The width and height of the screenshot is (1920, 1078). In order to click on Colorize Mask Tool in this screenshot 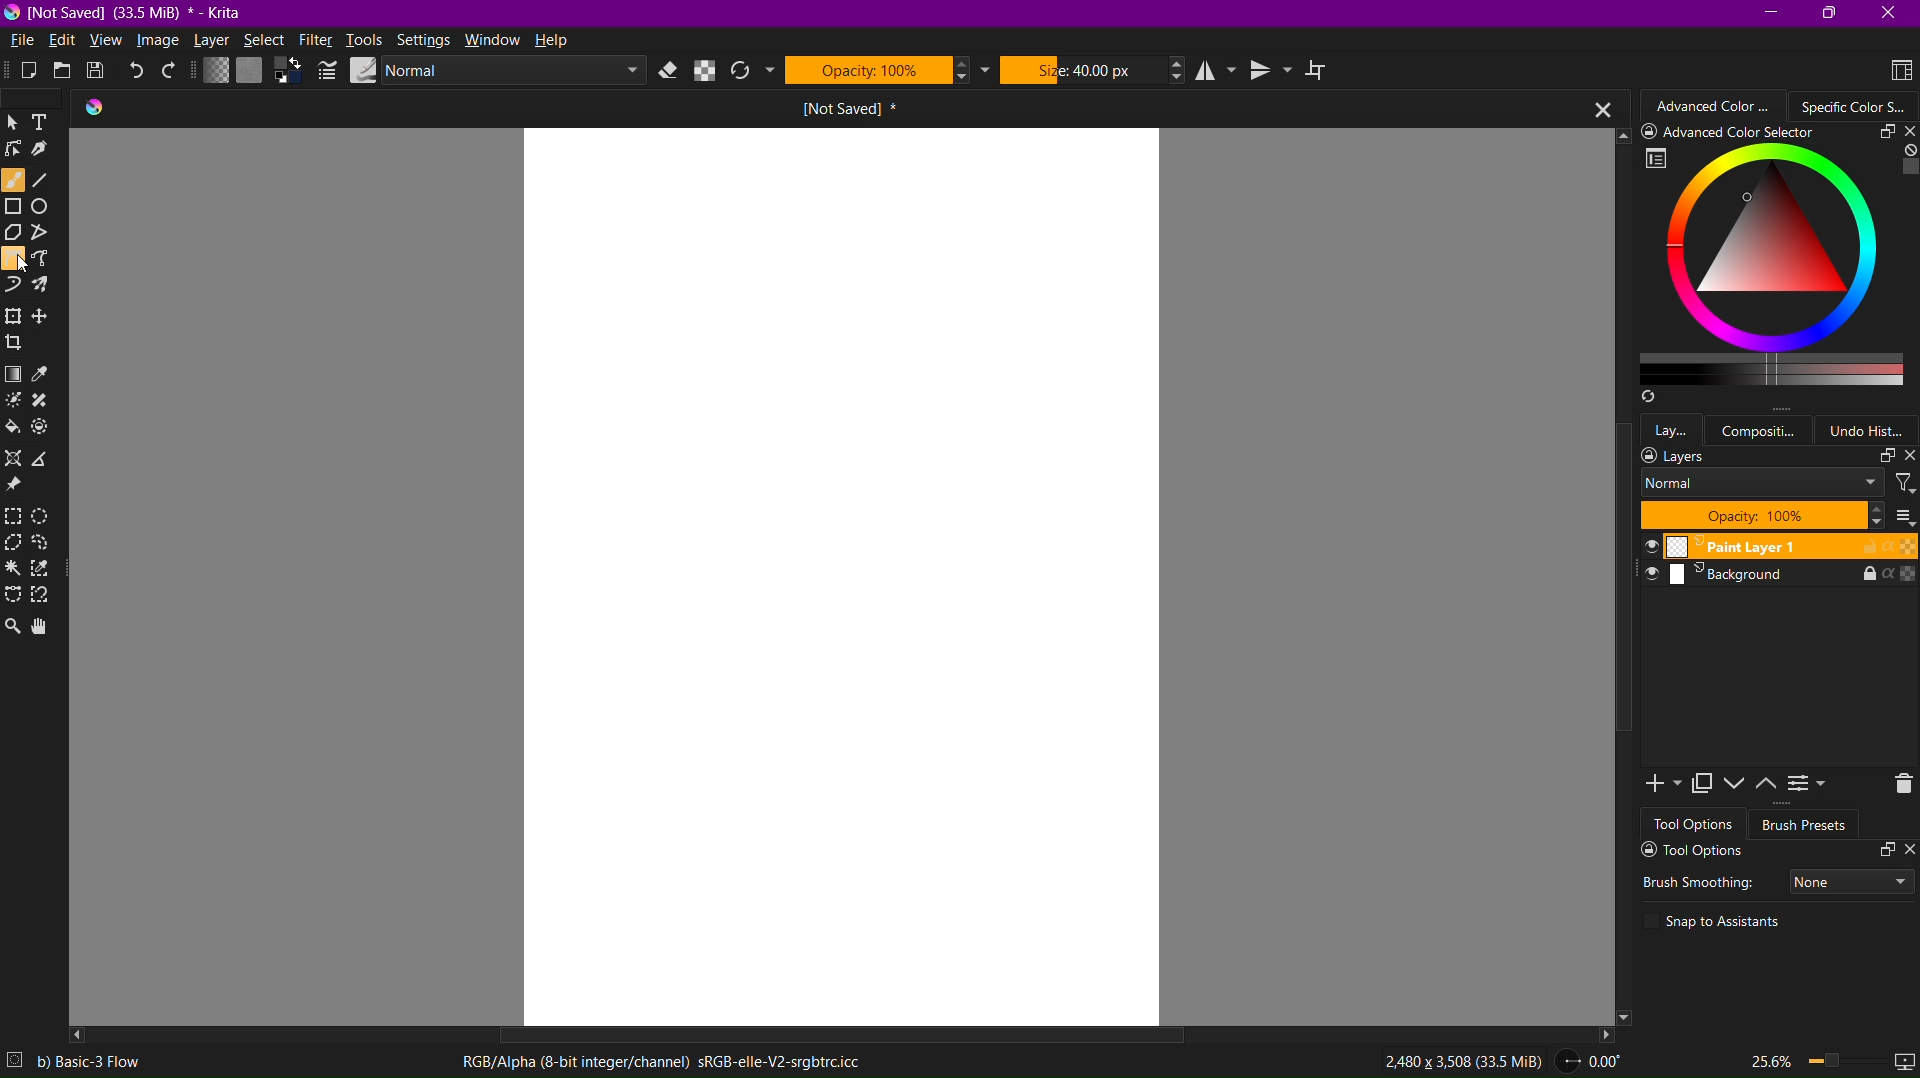, I will do `click(16, 403)`.